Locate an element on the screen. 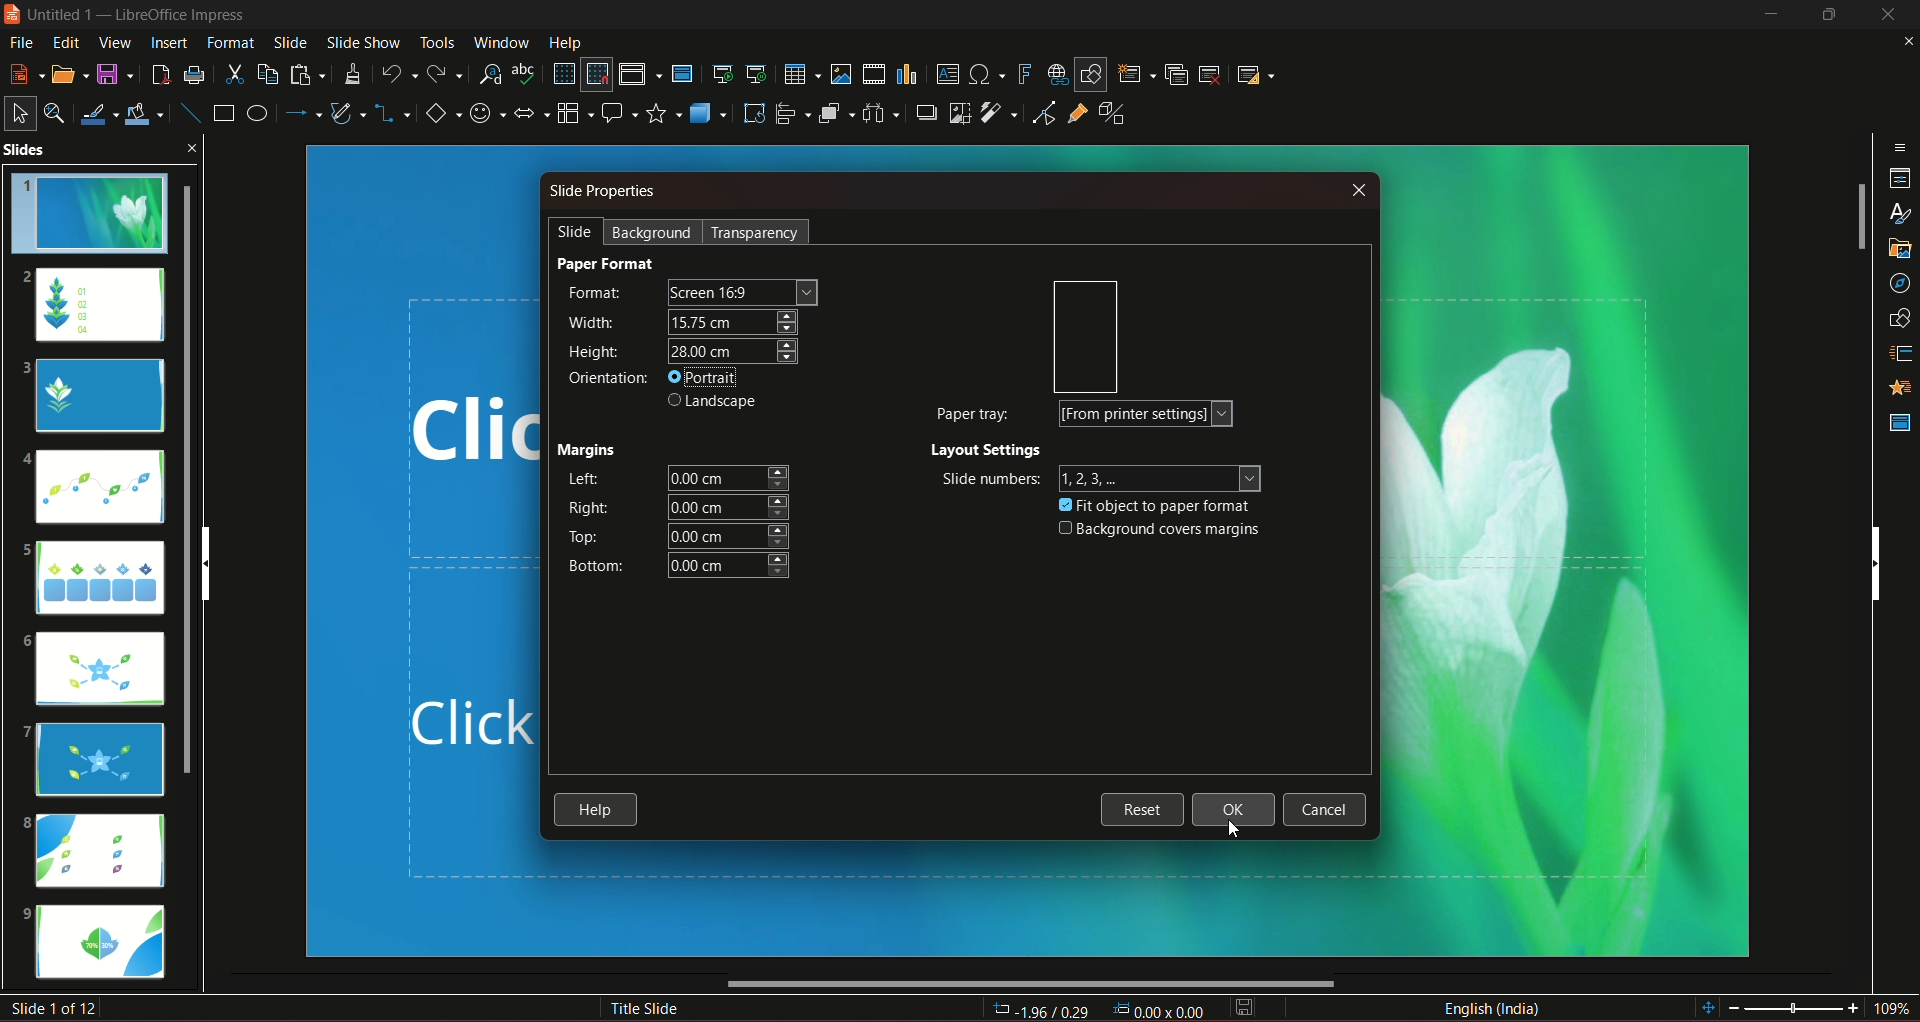  right margin is located at coordinates (729, 506).